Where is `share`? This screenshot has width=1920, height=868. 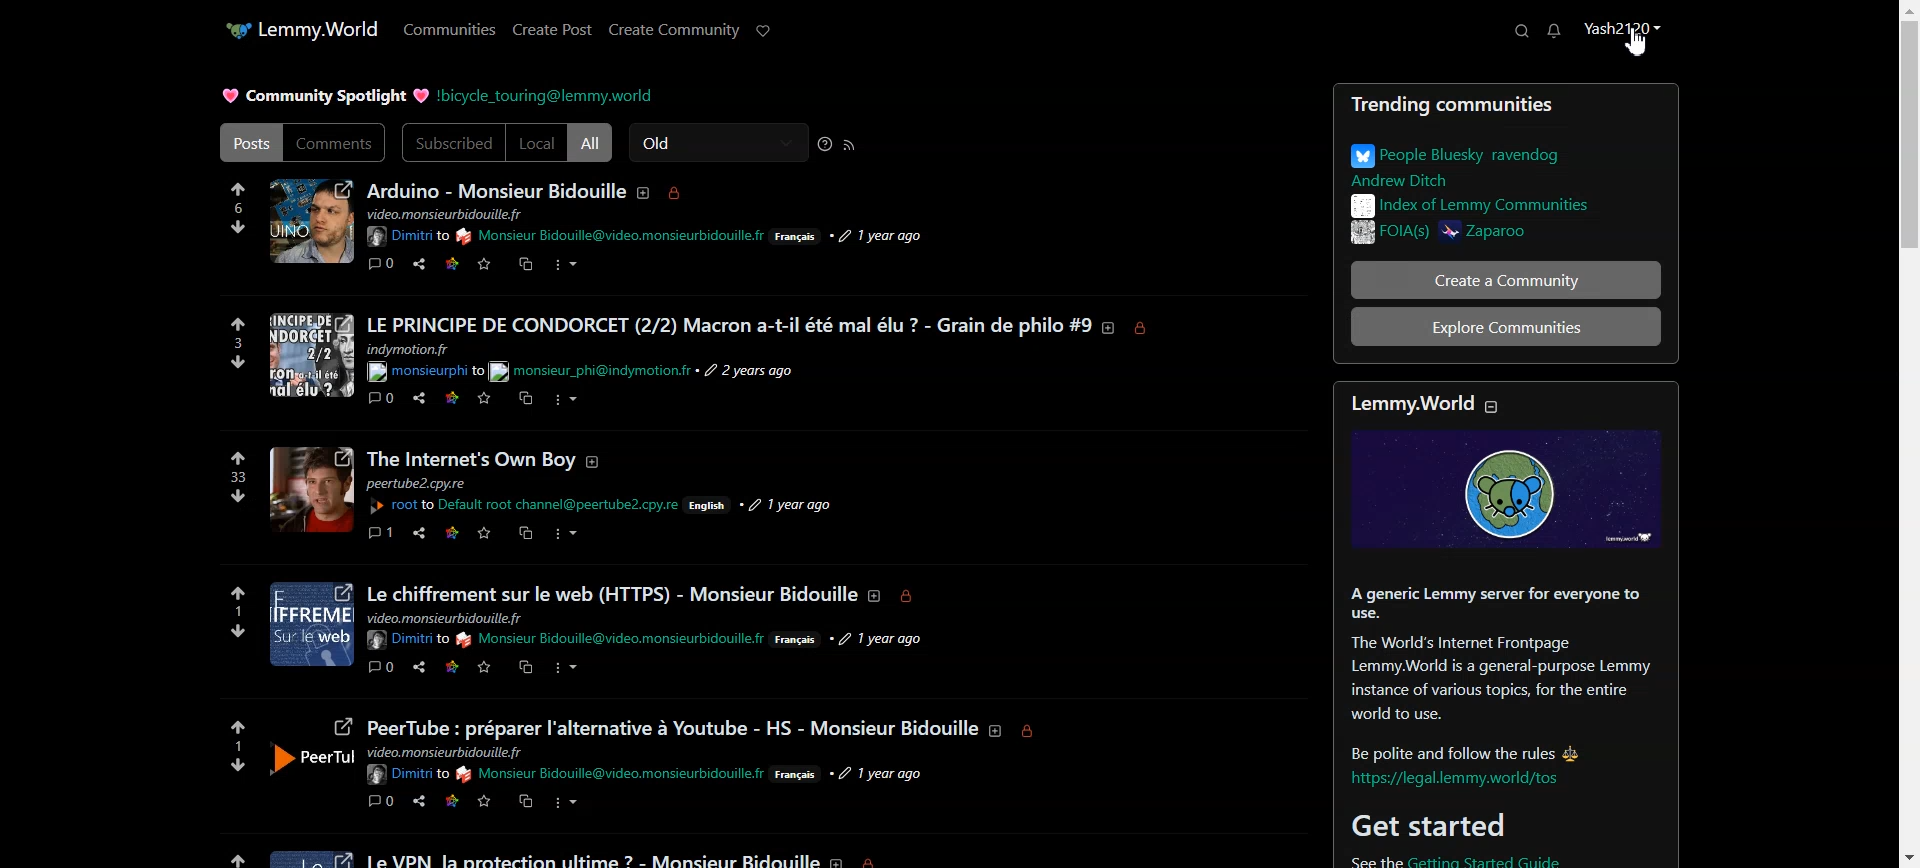 share is located at coordinates (417, 800).